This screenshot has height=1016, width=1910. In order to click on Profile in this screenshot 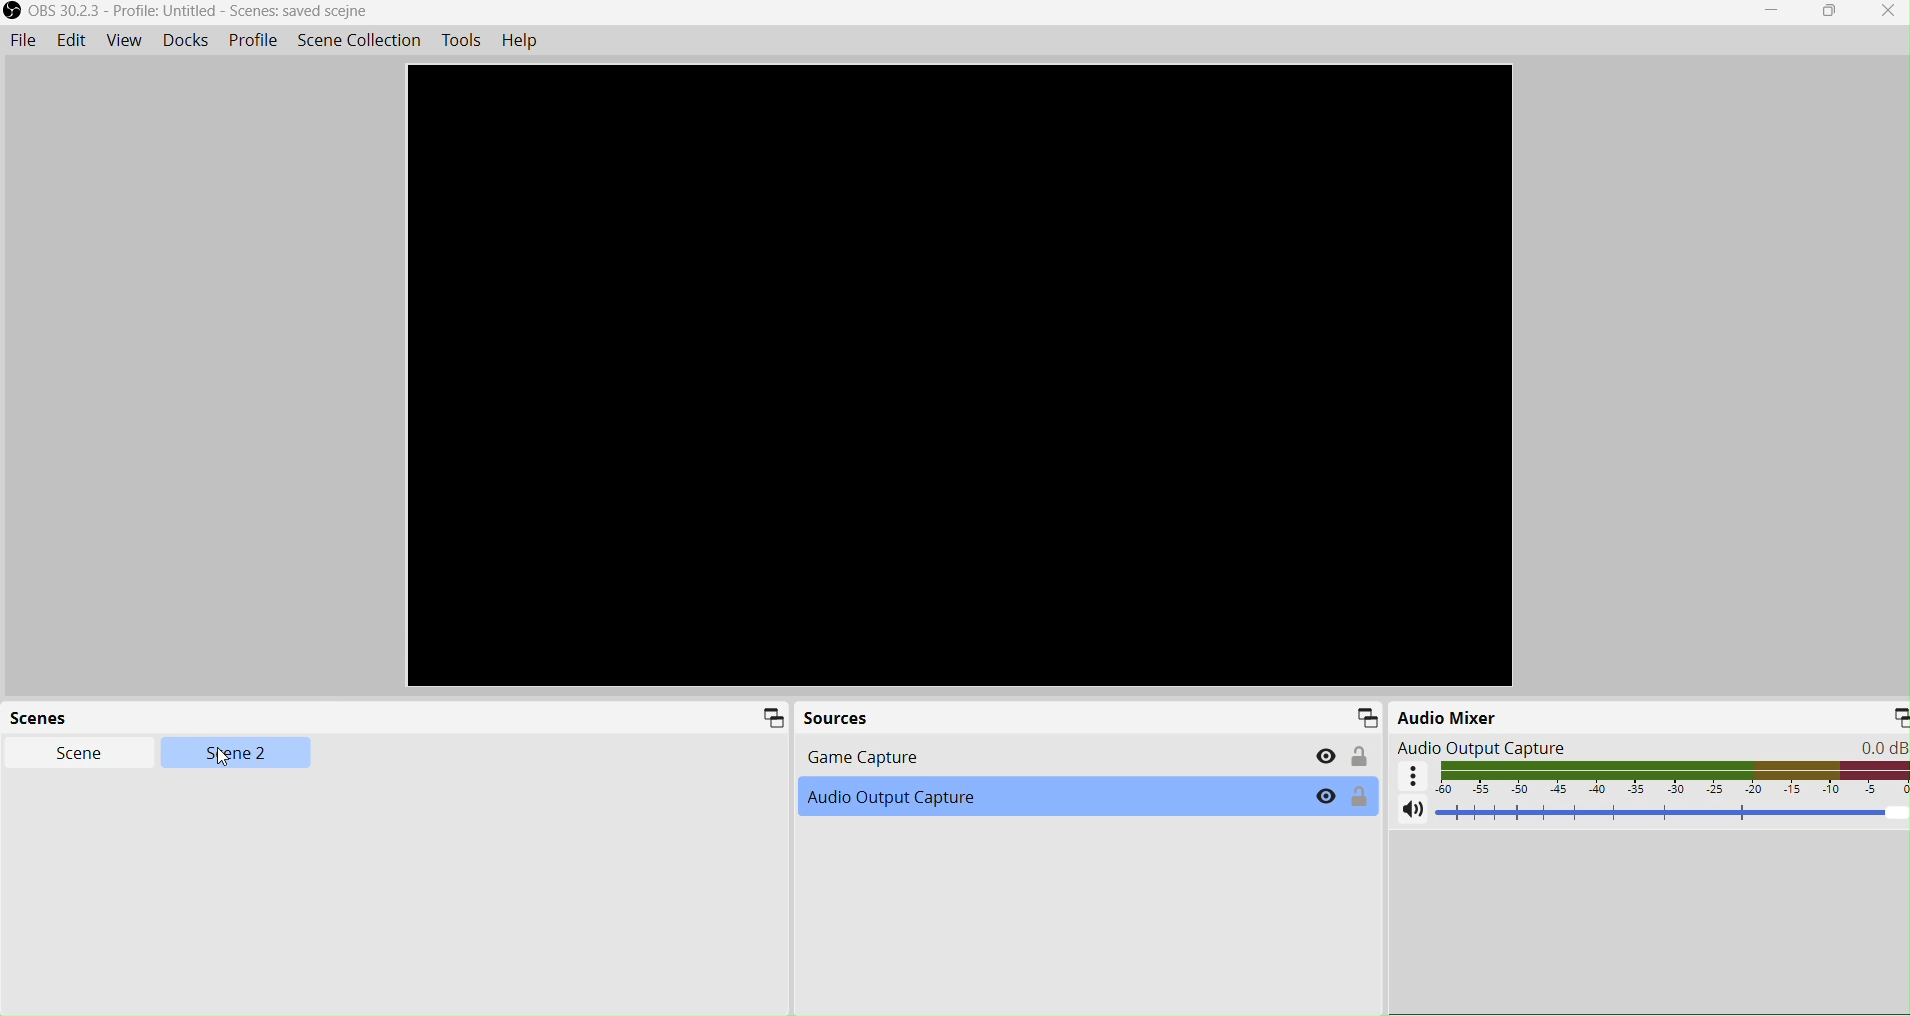, I will do `click(254, 39)`.